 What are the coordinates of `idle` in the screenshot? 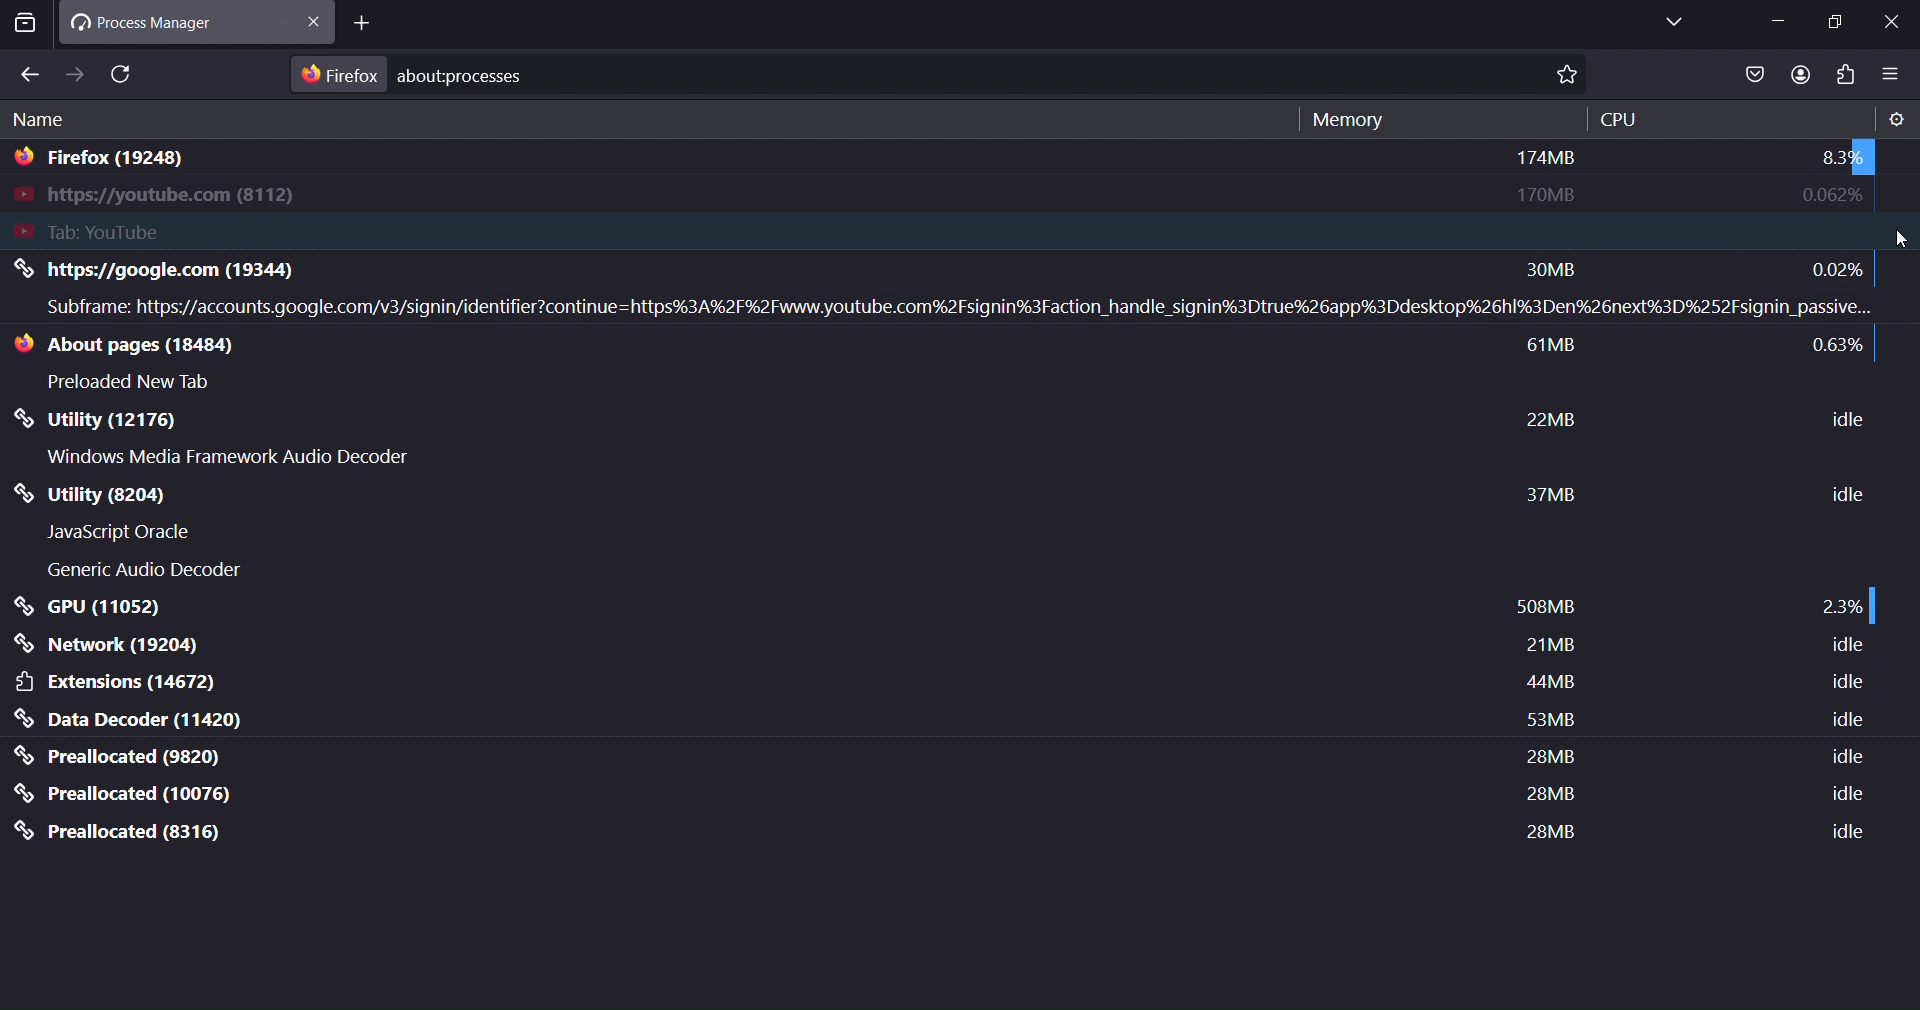 It's located at (1846, 835).